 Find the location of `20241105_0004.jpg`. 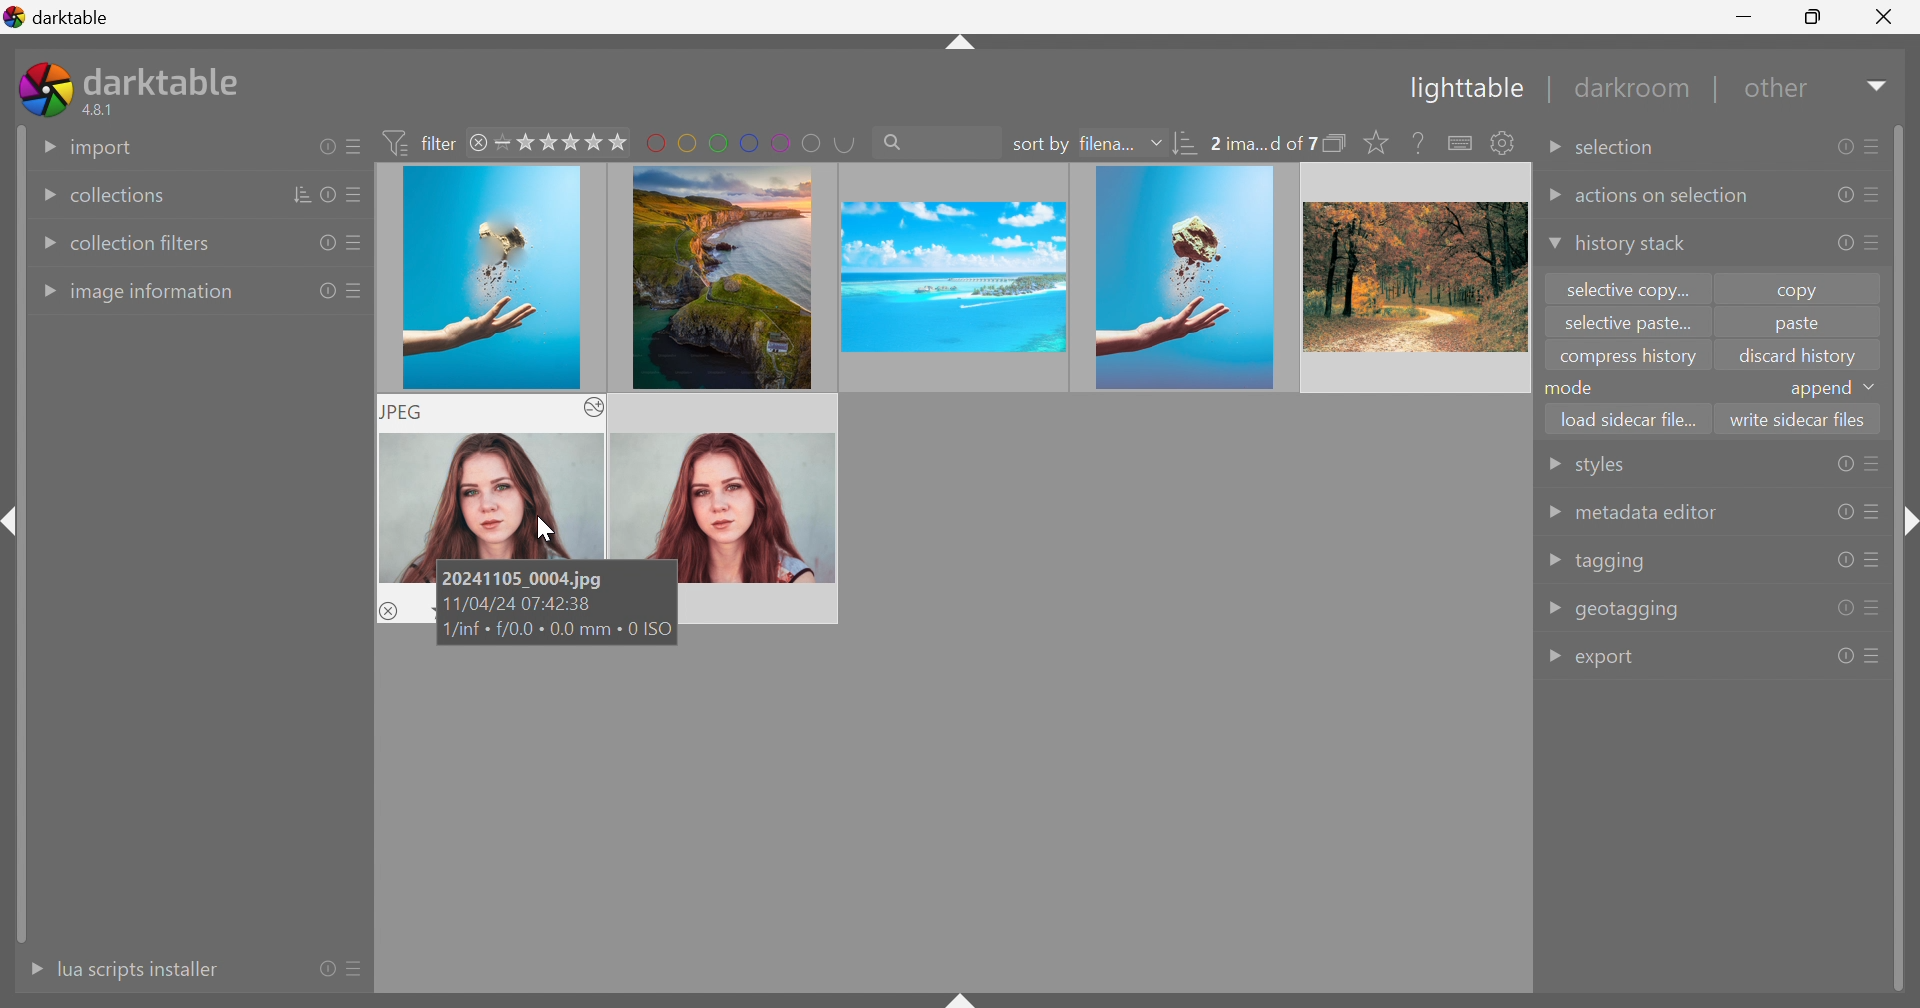

20241105_0004.jpg is located at coordinates (527, 577).